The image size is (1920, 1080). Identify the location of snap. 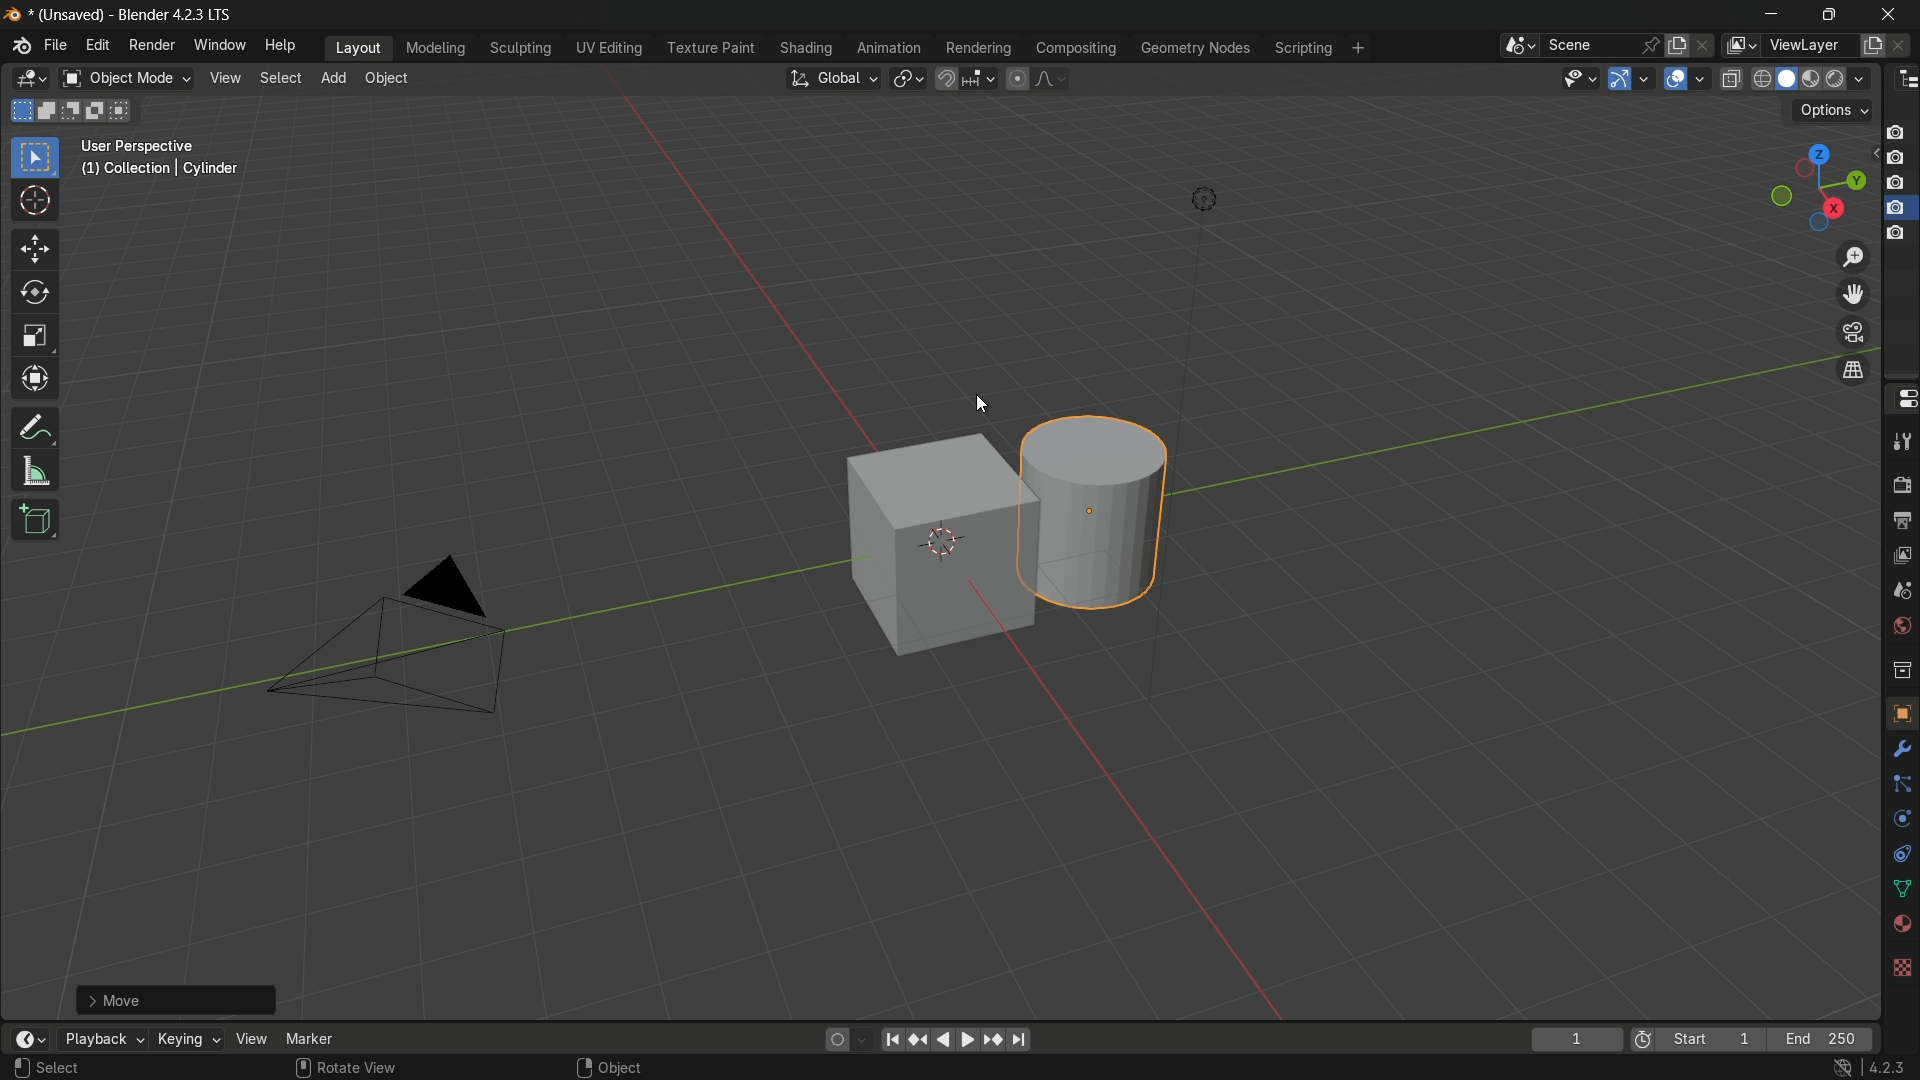
(964, 79).